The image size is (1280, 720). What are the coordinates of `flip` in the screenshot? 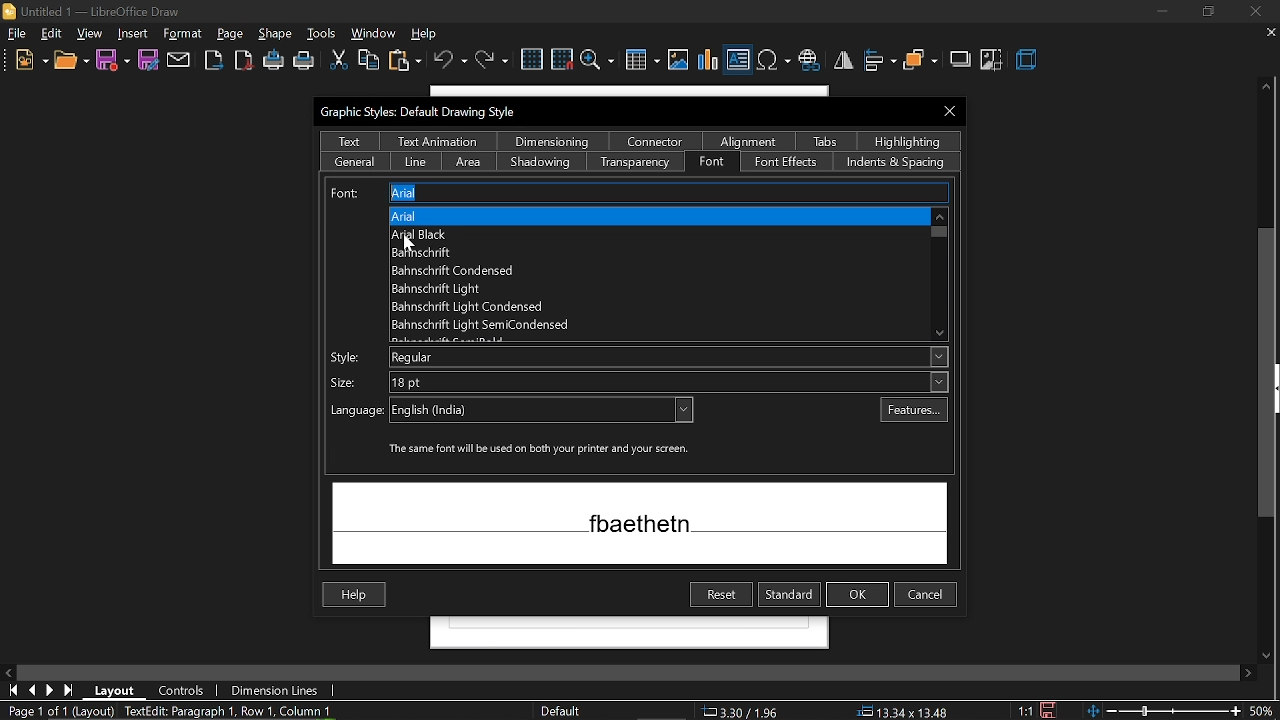 It's located at (843, 60).